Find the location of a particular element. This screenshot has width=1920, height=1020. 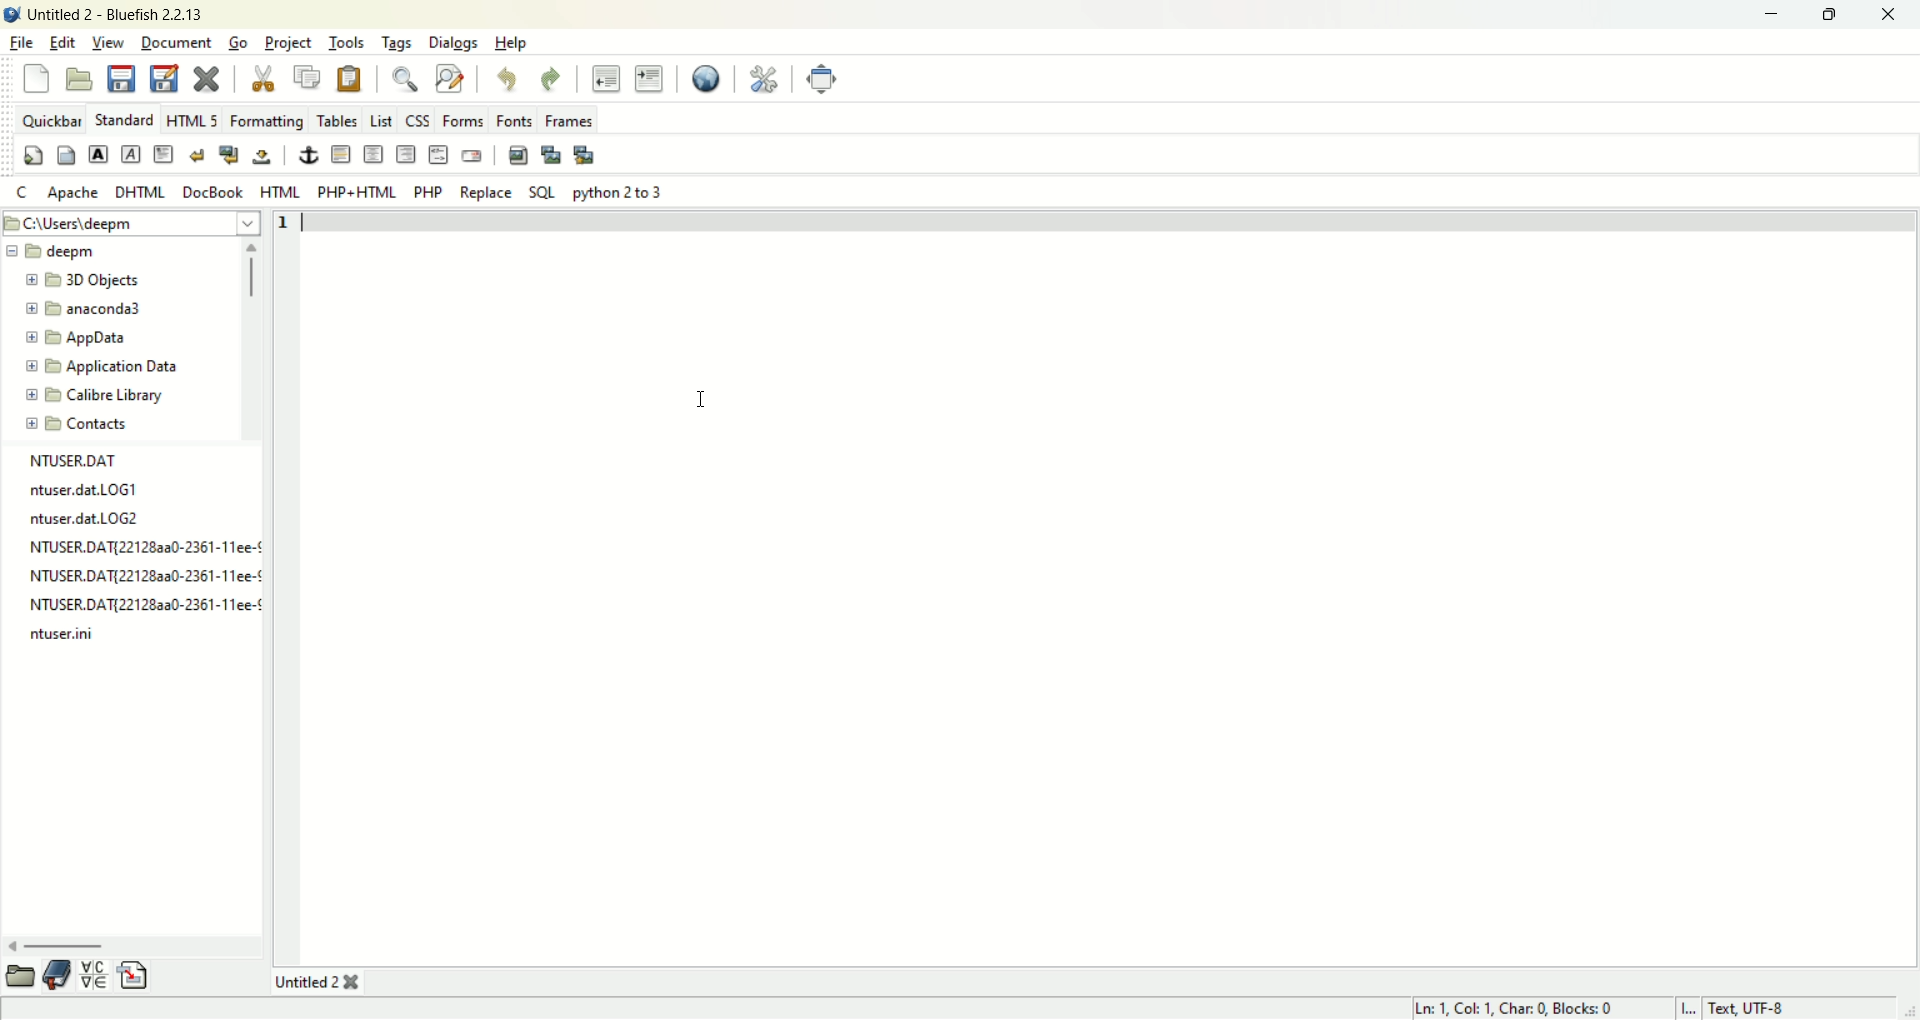

APACHE is located at coordinates (72, 193).